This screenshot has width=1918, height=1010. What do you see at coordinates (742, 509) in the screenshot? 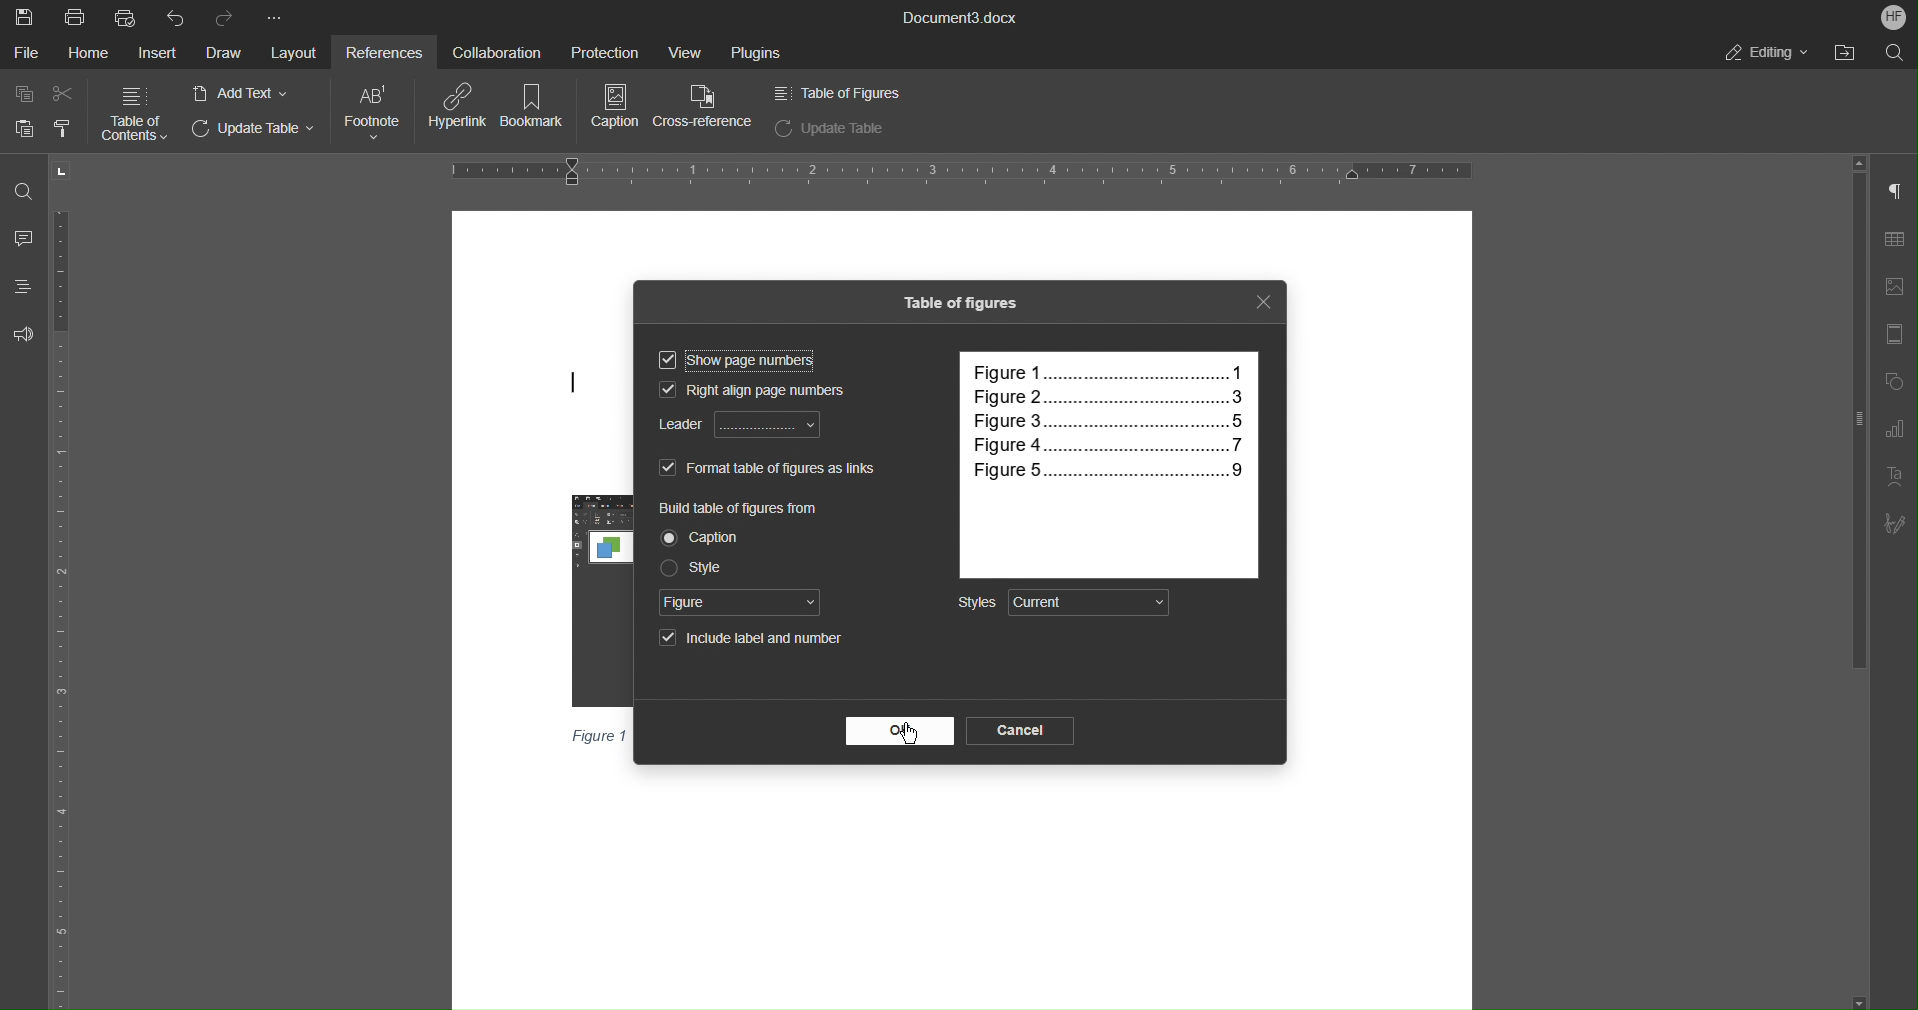
I see `Build table of figures from` at bounding box center [742, 509].